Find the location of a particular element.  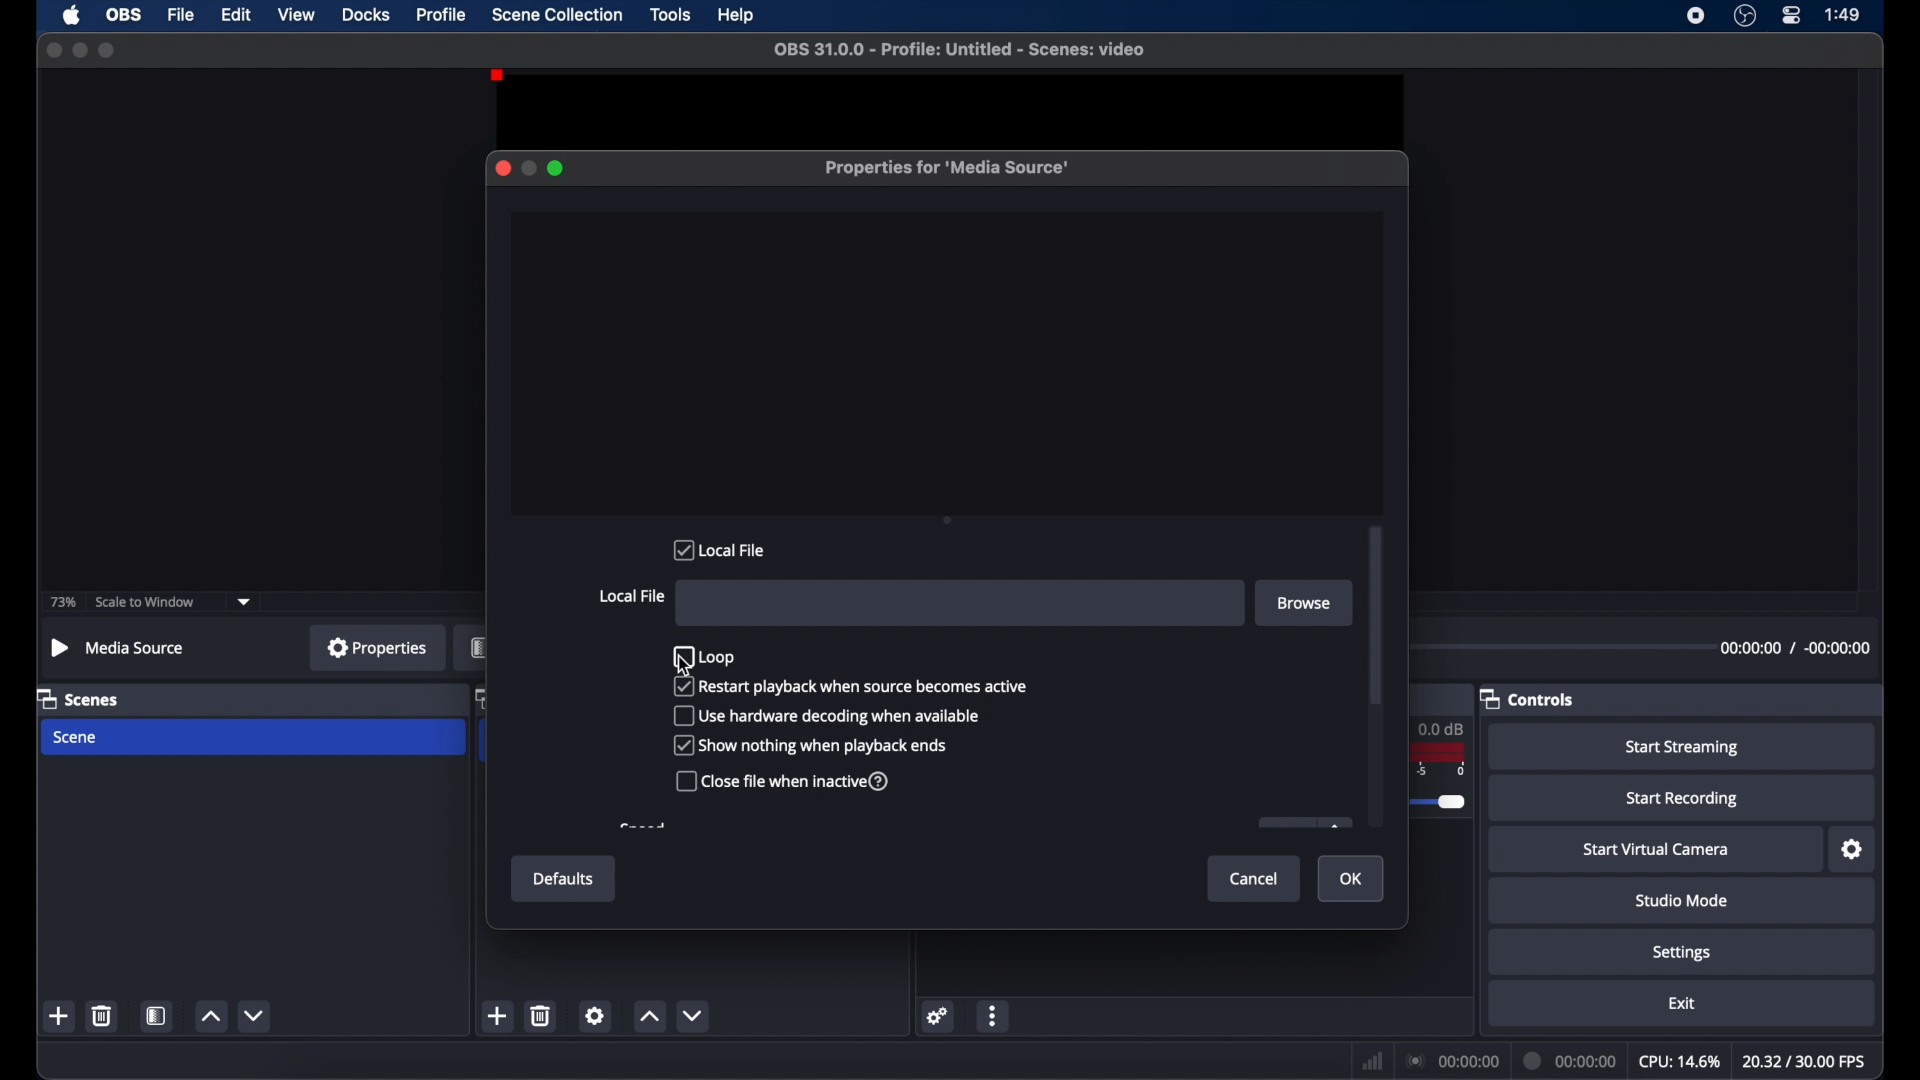

delete is located at coordinates (102, 1016).